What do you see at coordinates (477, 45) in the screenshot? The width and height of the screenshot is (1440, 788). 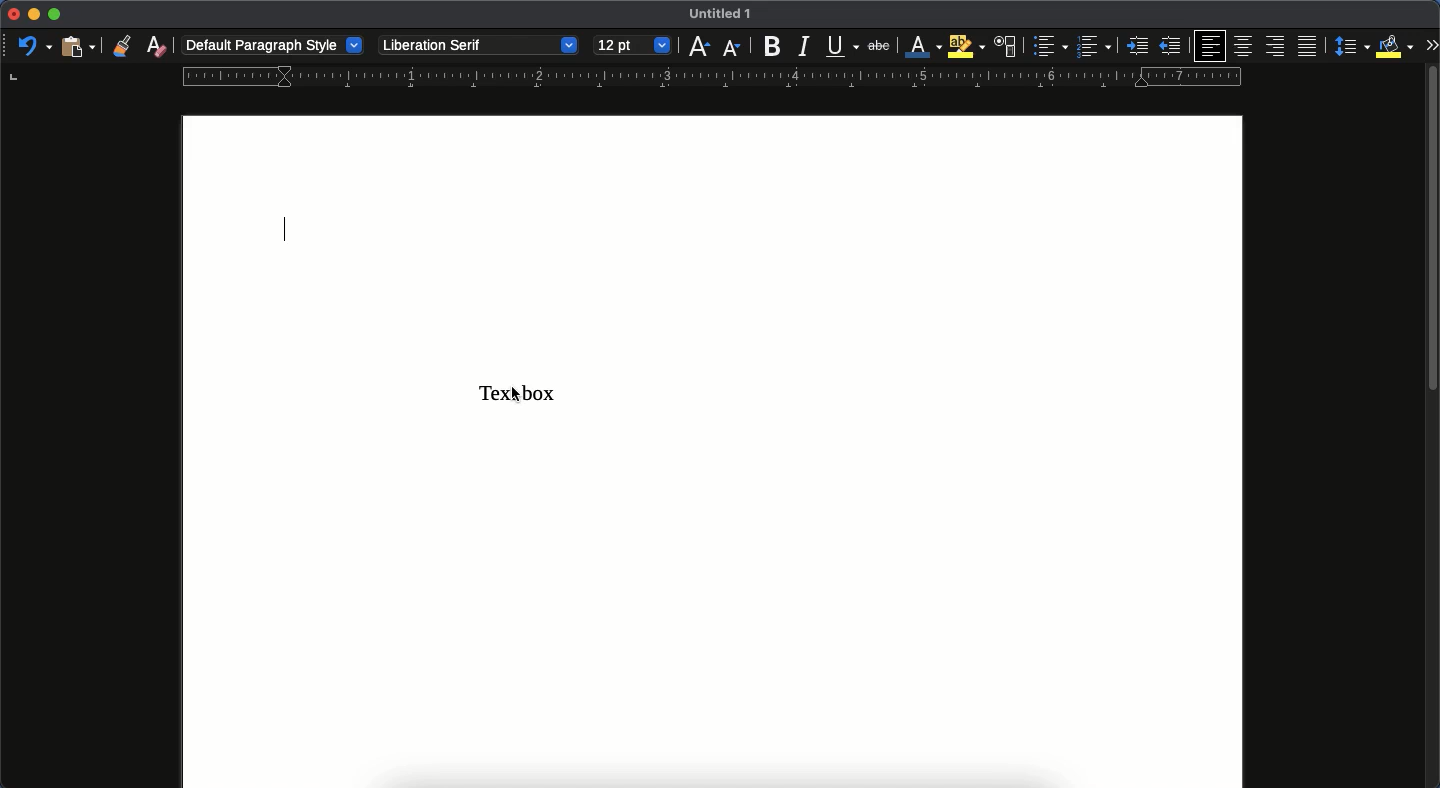 I see `Liberation serif - font` at bounding box center [477, 45].